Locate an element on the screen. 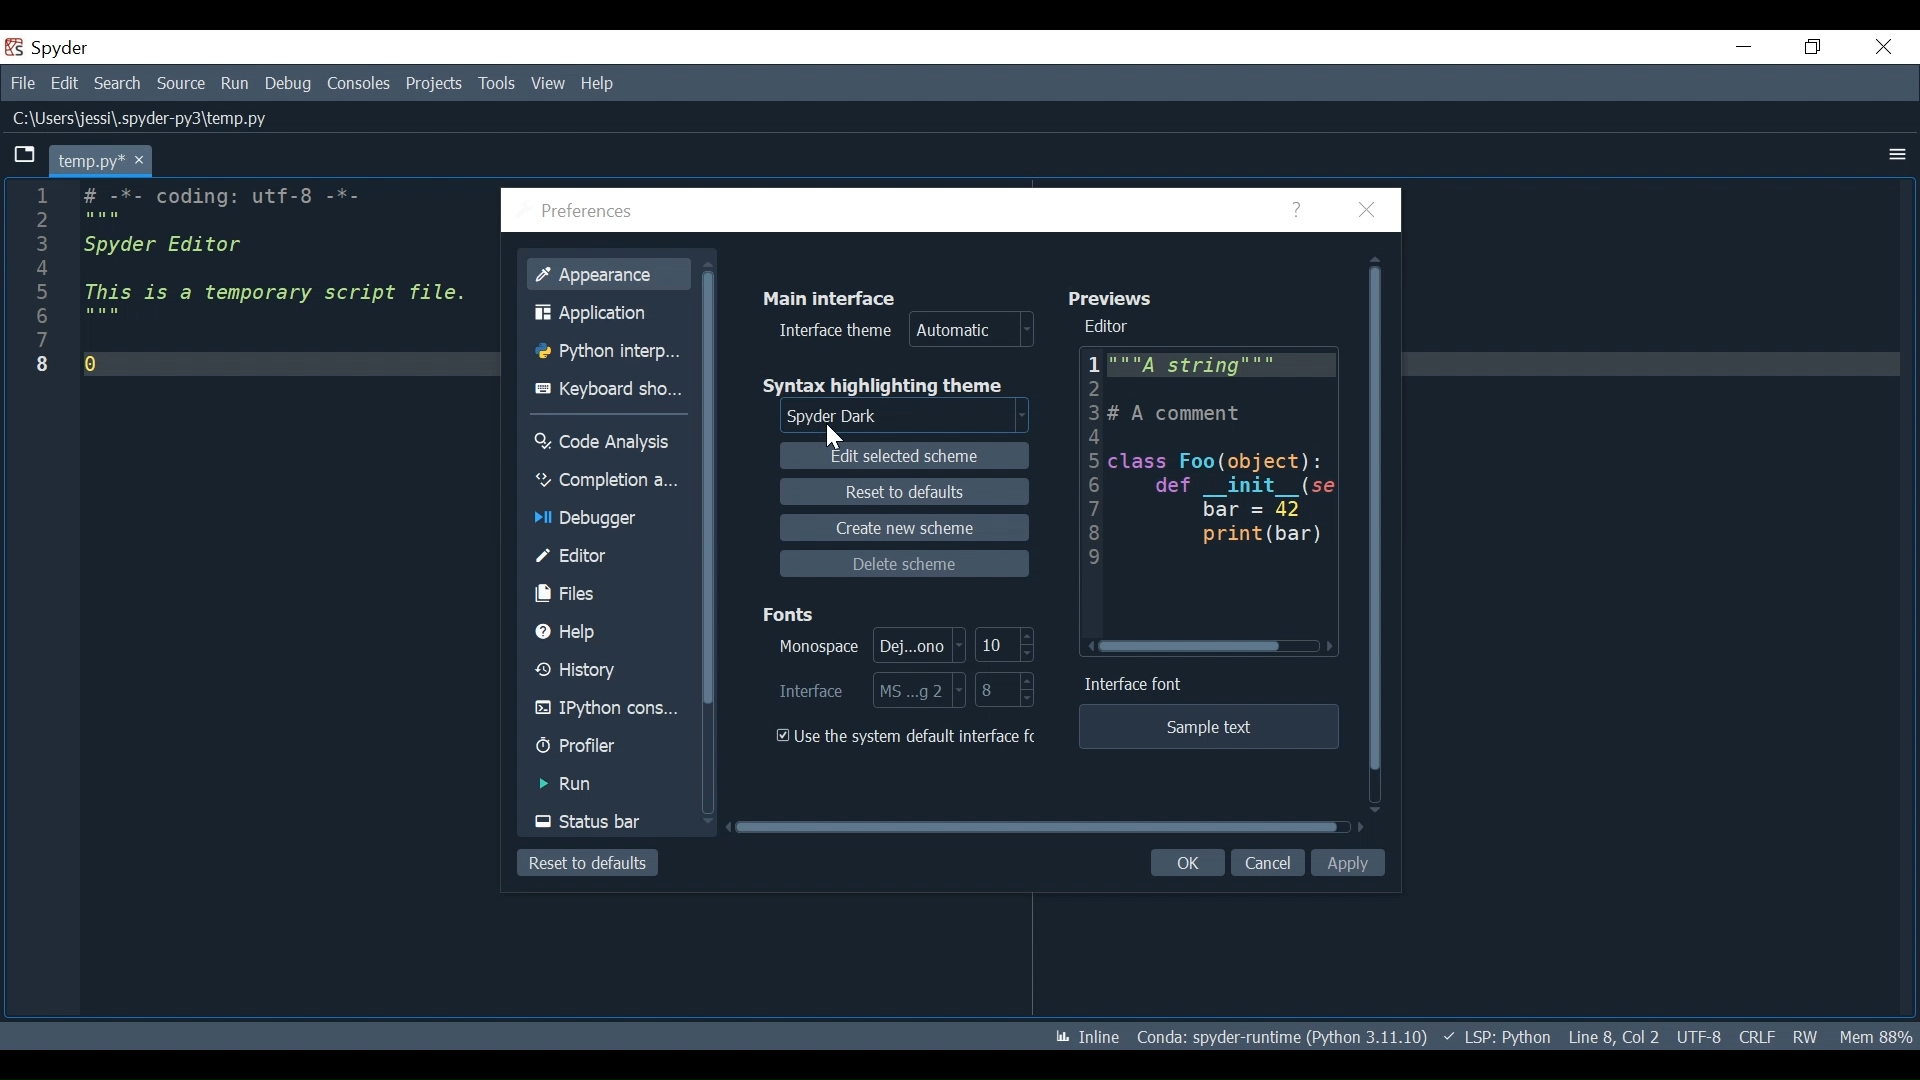  Toggle inline and interactive Matplotlib plotting is located at coordinates (1084, 1034).